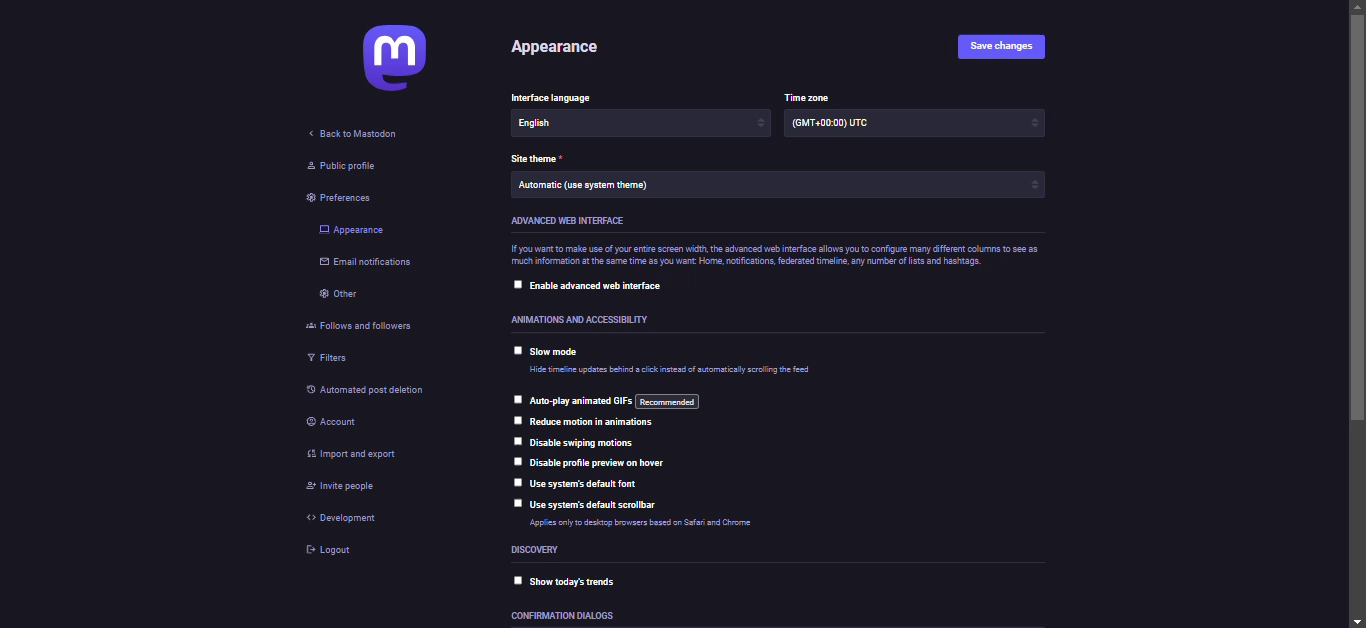 This screenshot has height=628, width=1366. I want to click on appearance, so click(563, 49).